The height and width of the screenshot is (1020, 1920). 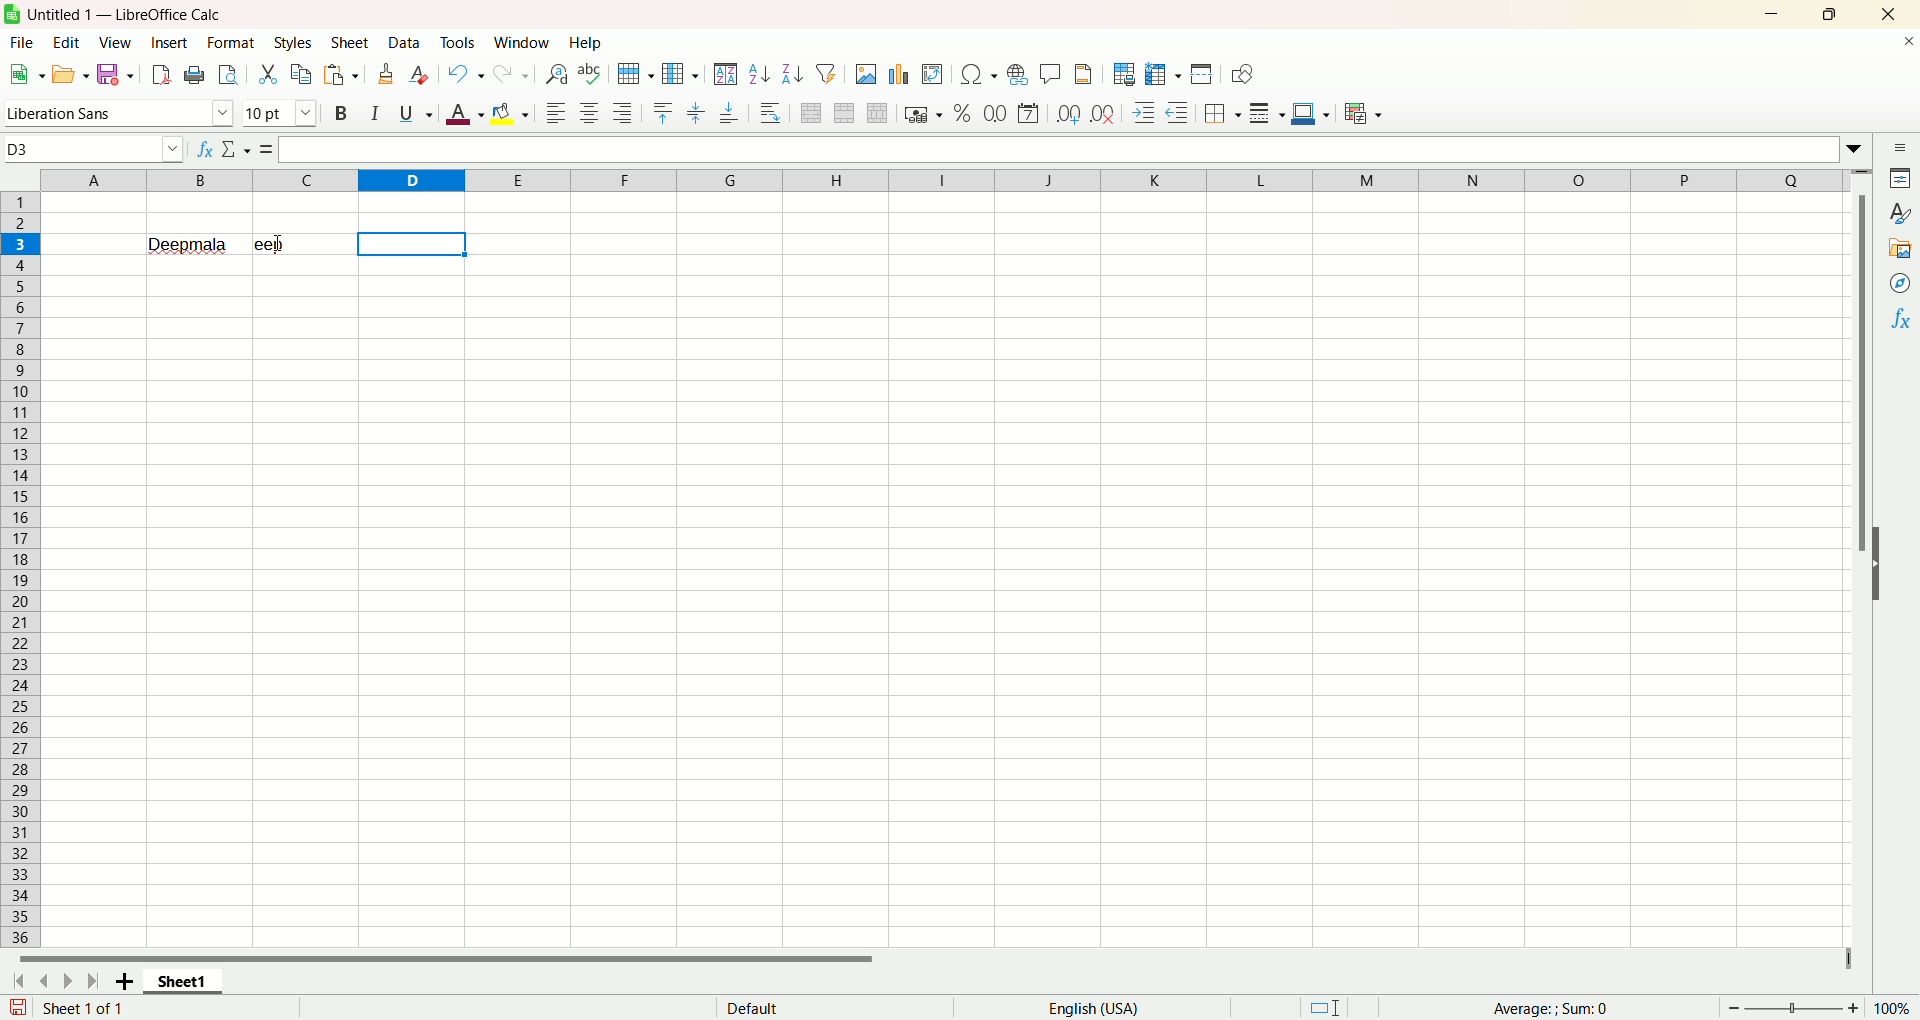 I want to click on Row, so click(x=637, y=74).